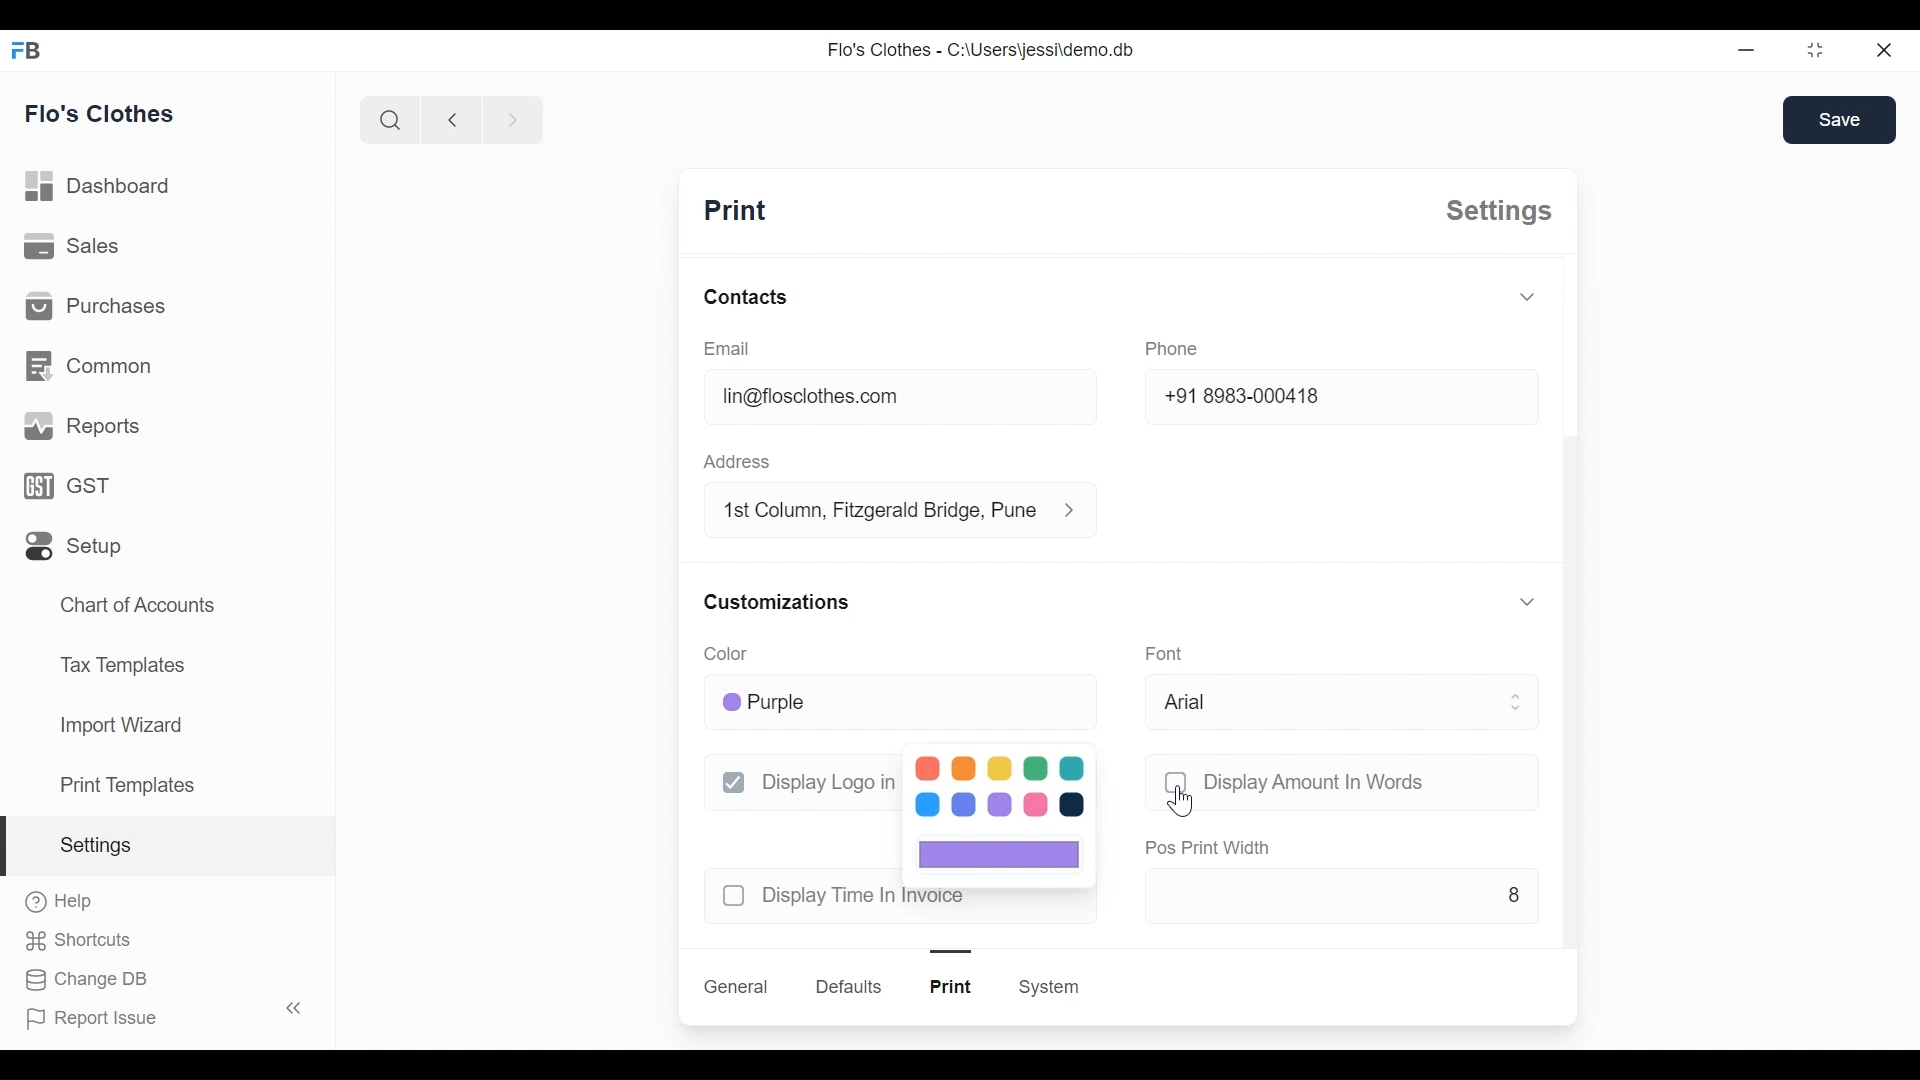 Image resolution: width=1920 pixels, height=1080 pixels. I want to click on print, so click(735, 211).